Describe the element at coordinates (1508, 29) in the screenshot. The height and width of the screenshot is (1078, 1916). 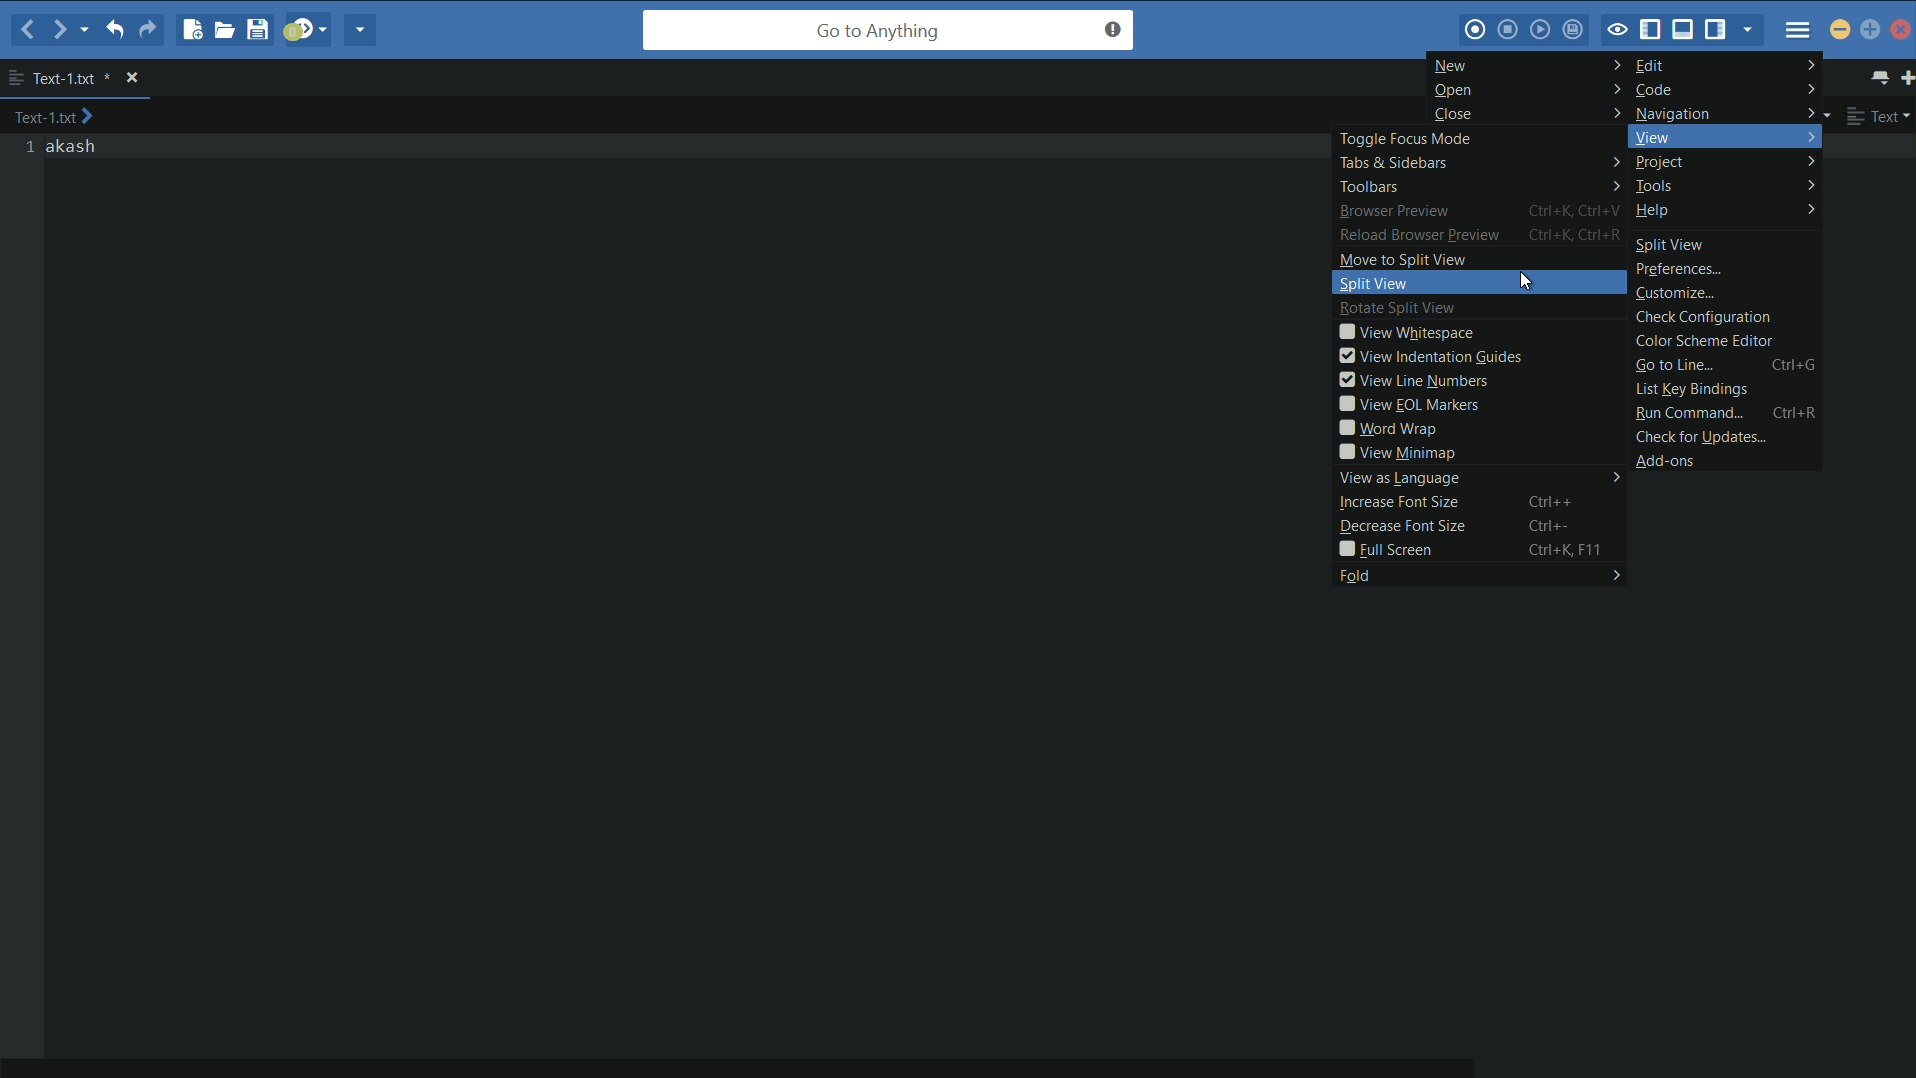
I see `stop macro` at that location.